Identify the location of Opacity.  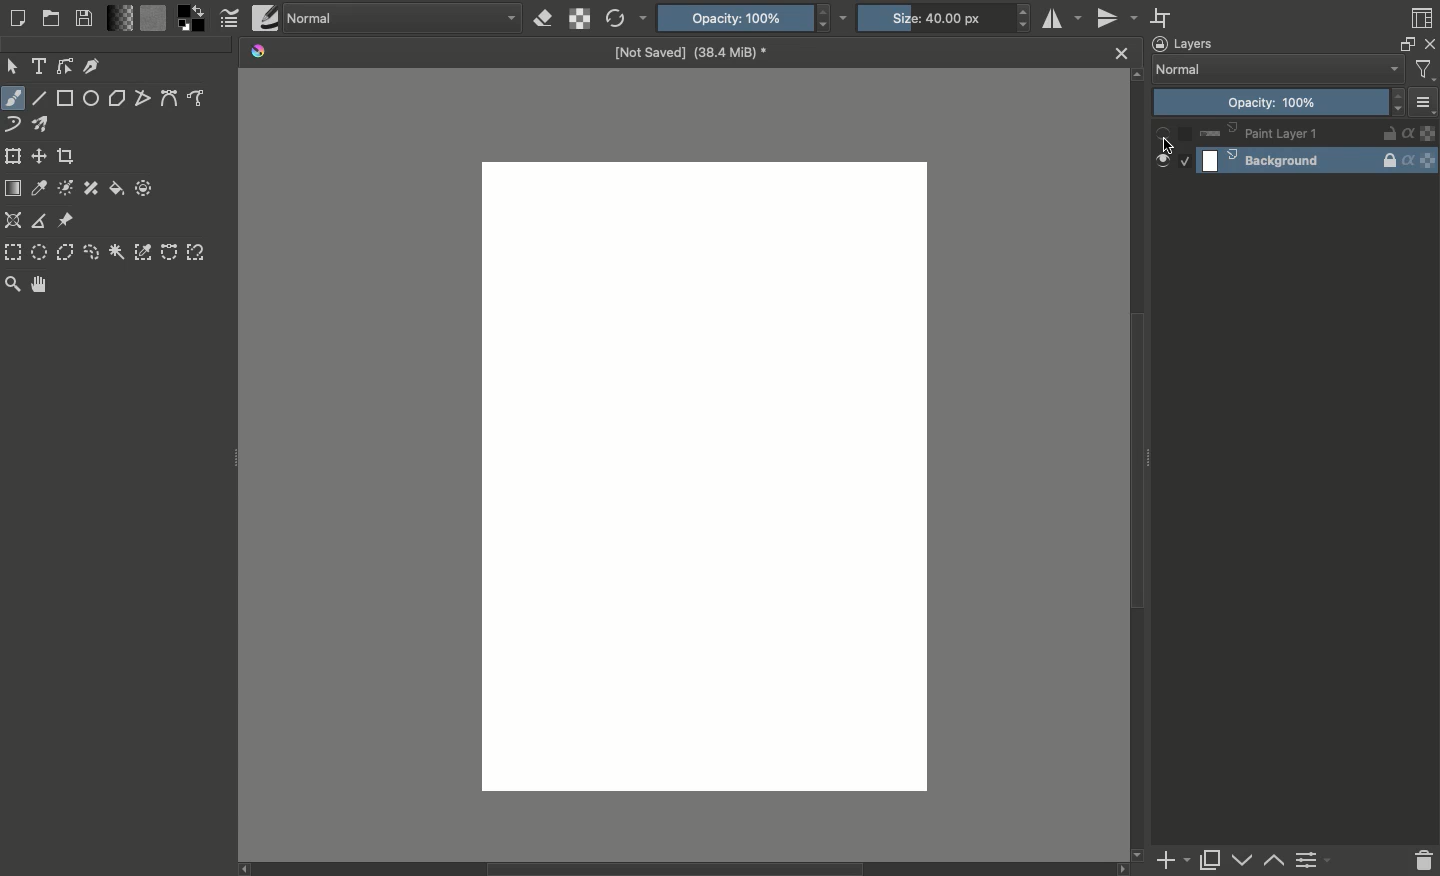
(1280, 103).